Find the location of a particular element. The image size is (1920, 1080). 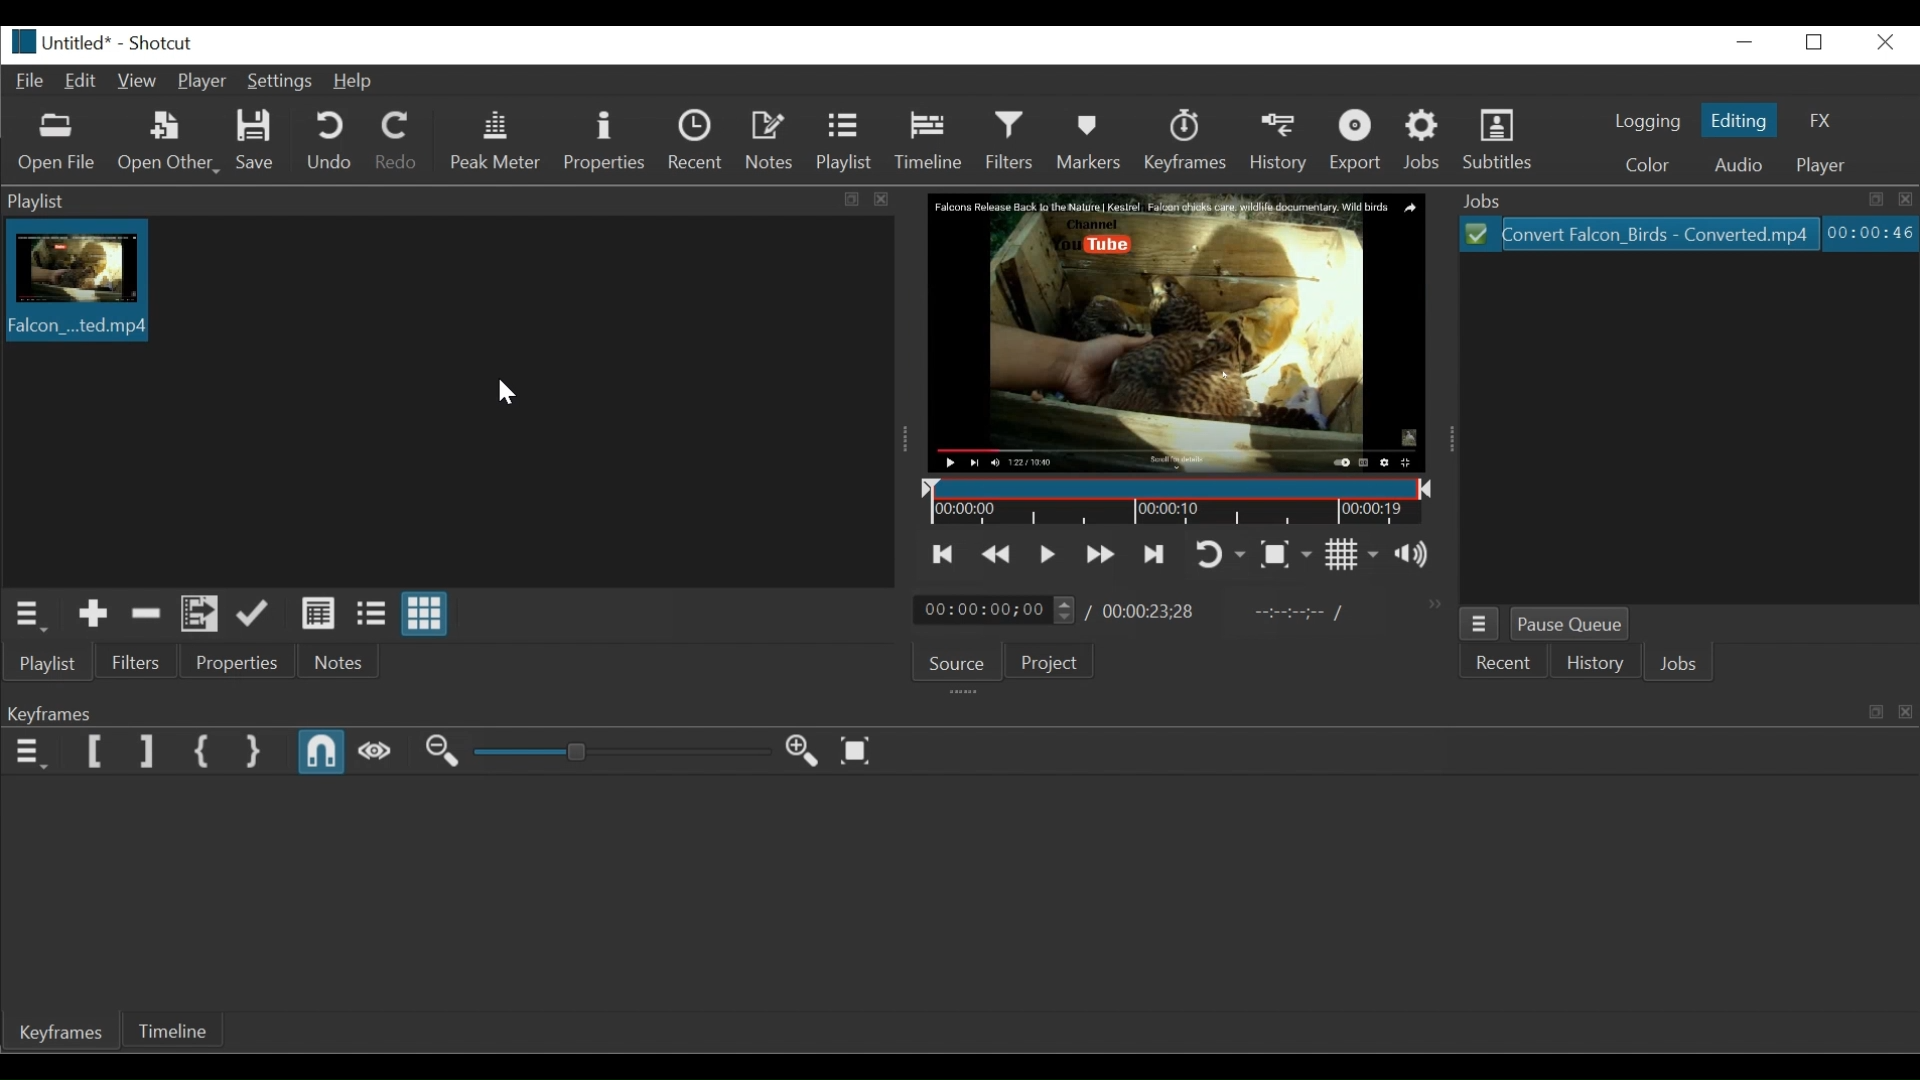

Subtitles is located at coordinates (1501, 140).